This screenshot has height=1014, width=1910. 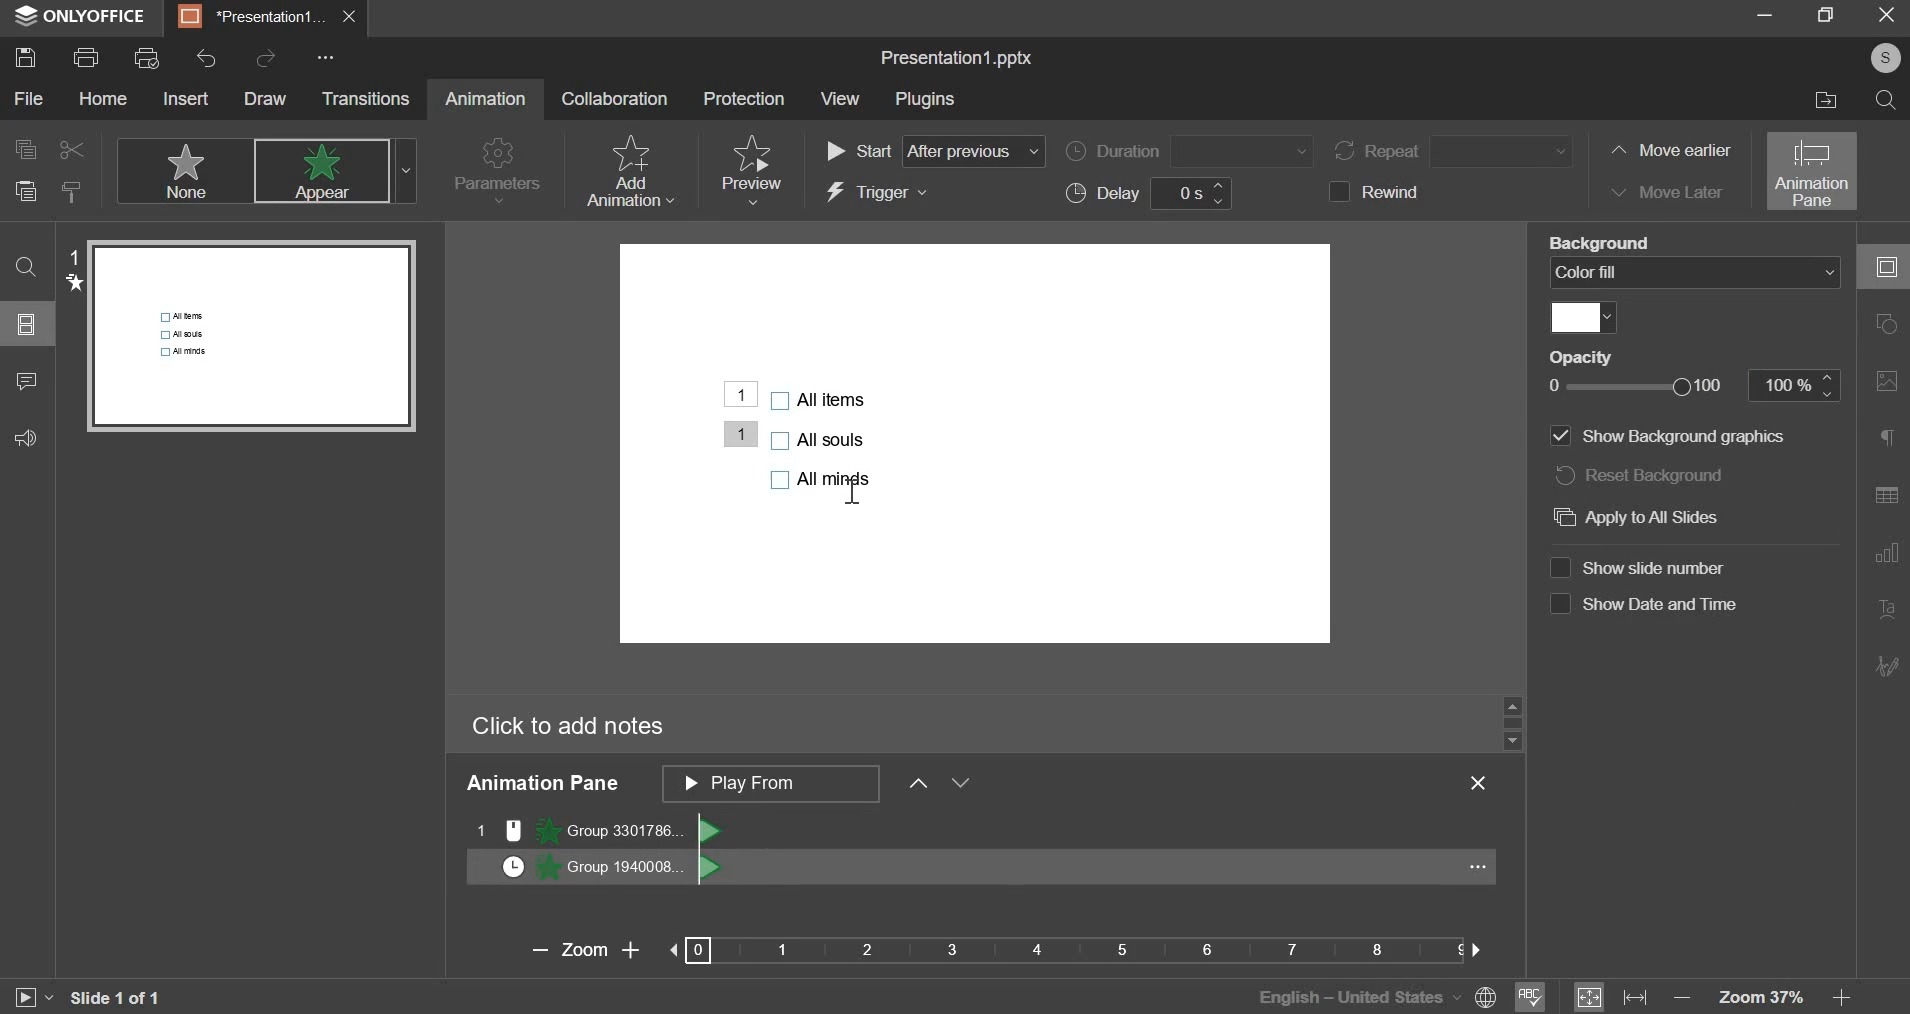 I want to click on language, so click(x=1369, y=995).